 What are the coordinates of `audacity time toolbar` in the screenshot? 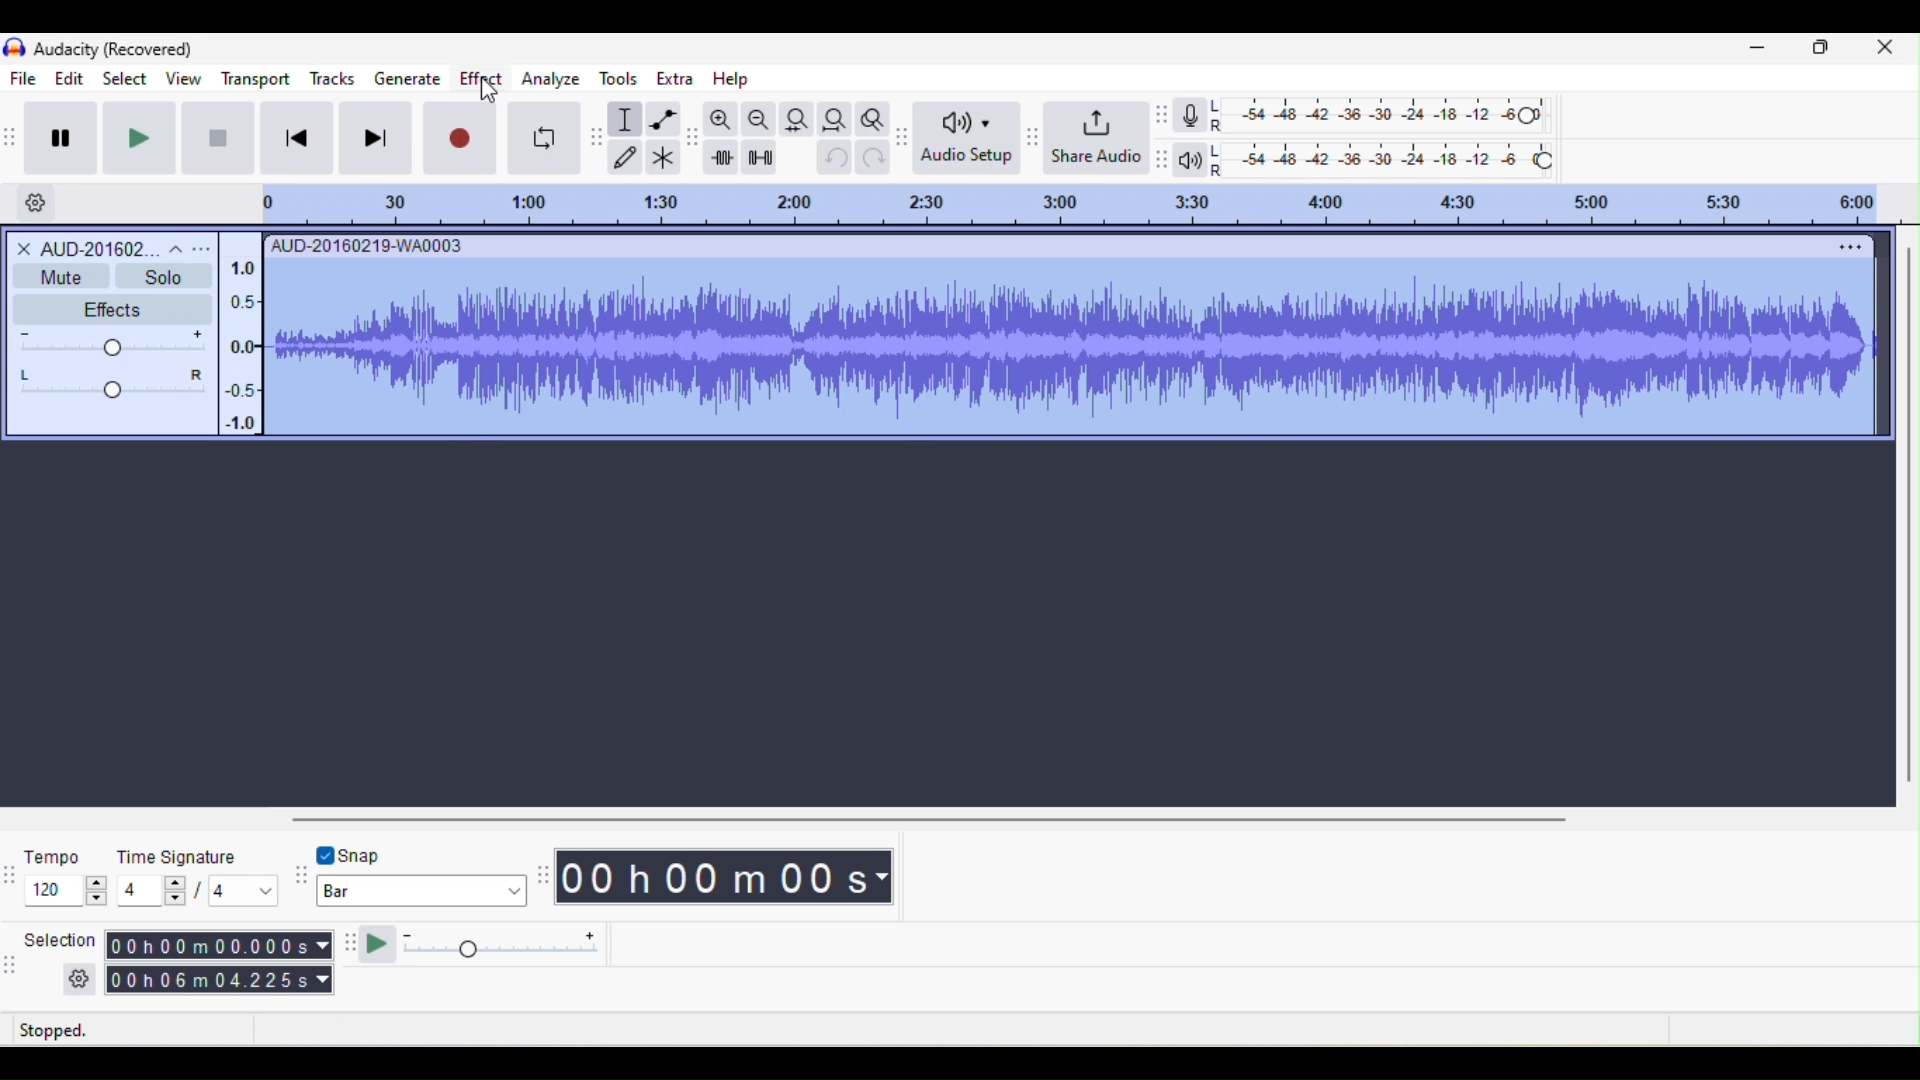 It's located at (542, 875).